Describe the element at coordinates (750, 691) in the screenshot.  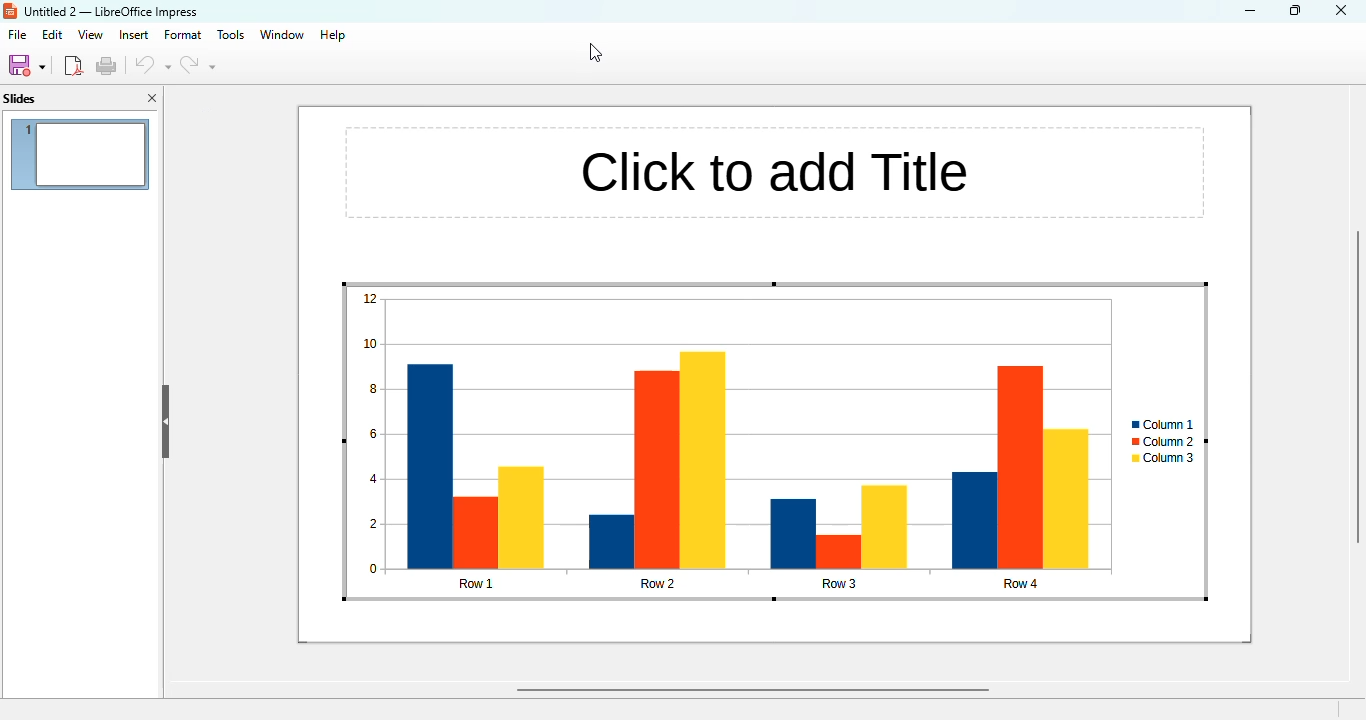
I see `horizontal scroll bar` at that location.